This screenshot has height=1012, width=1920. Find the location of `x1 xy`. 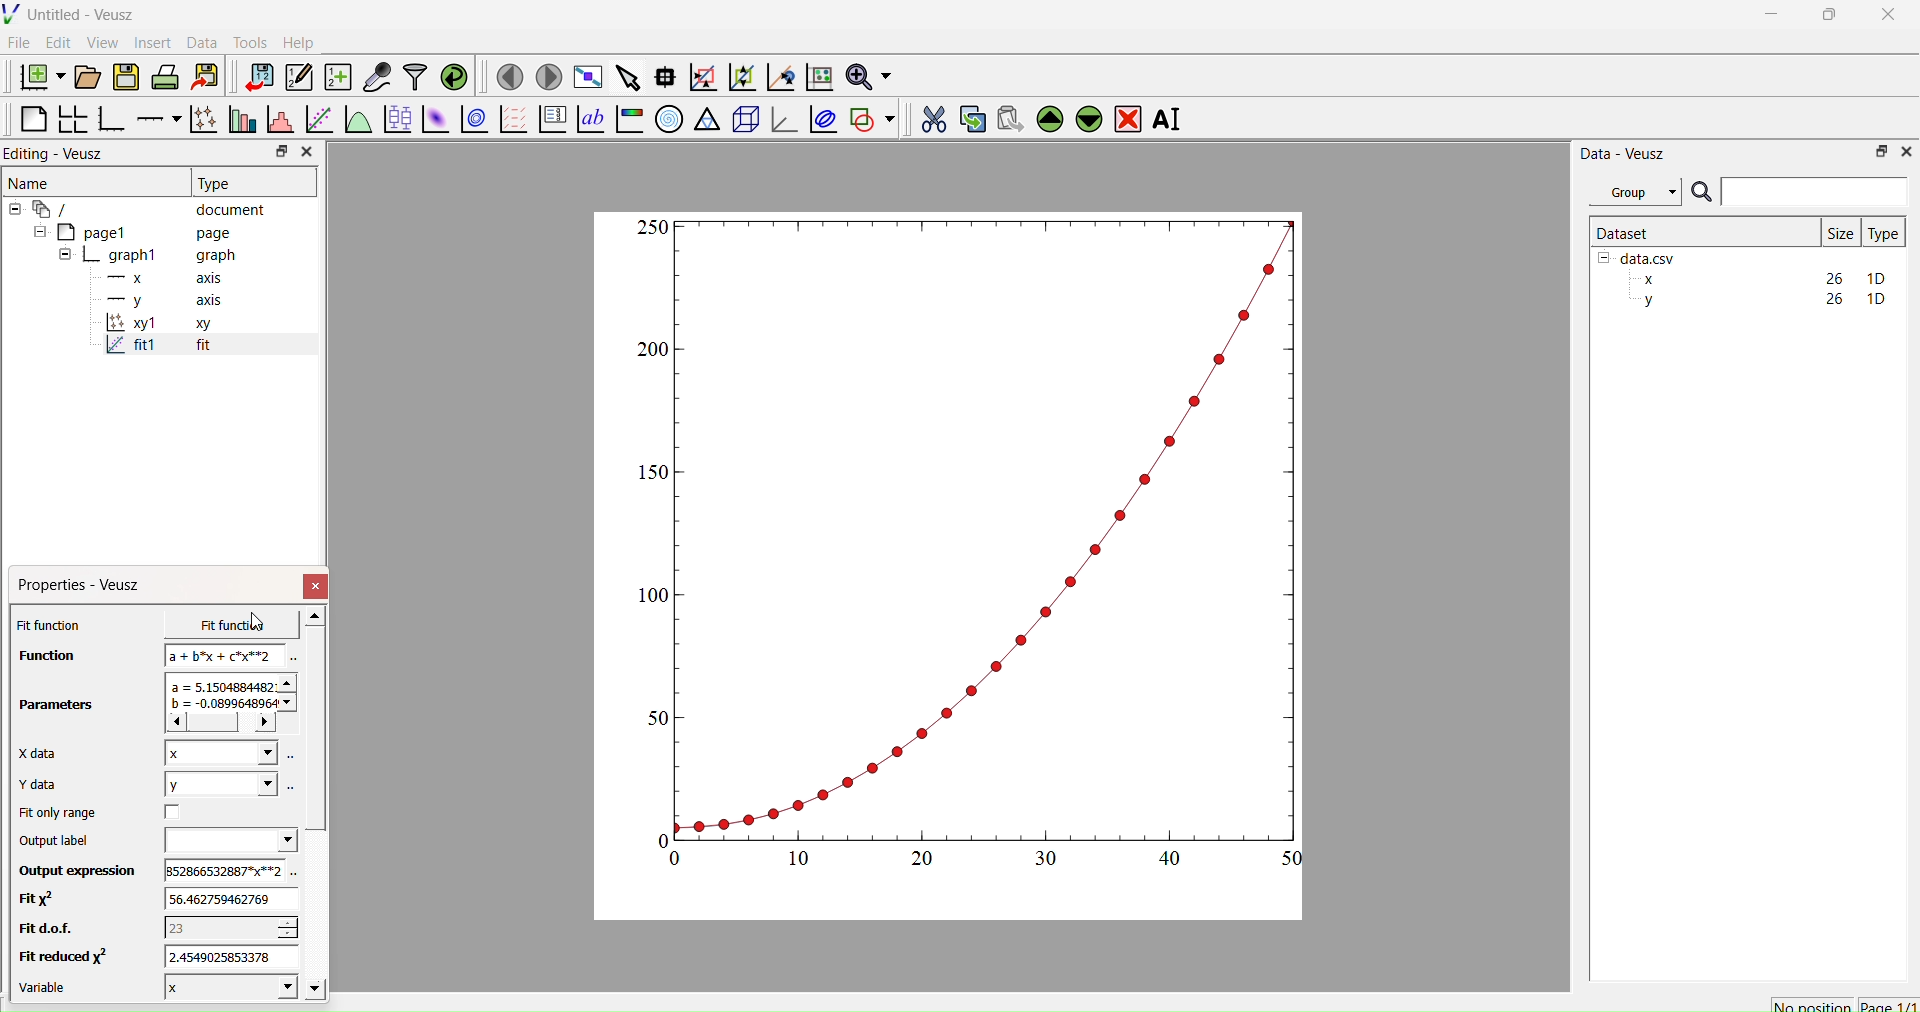

x1 xy is located at coordinates (158, 325).